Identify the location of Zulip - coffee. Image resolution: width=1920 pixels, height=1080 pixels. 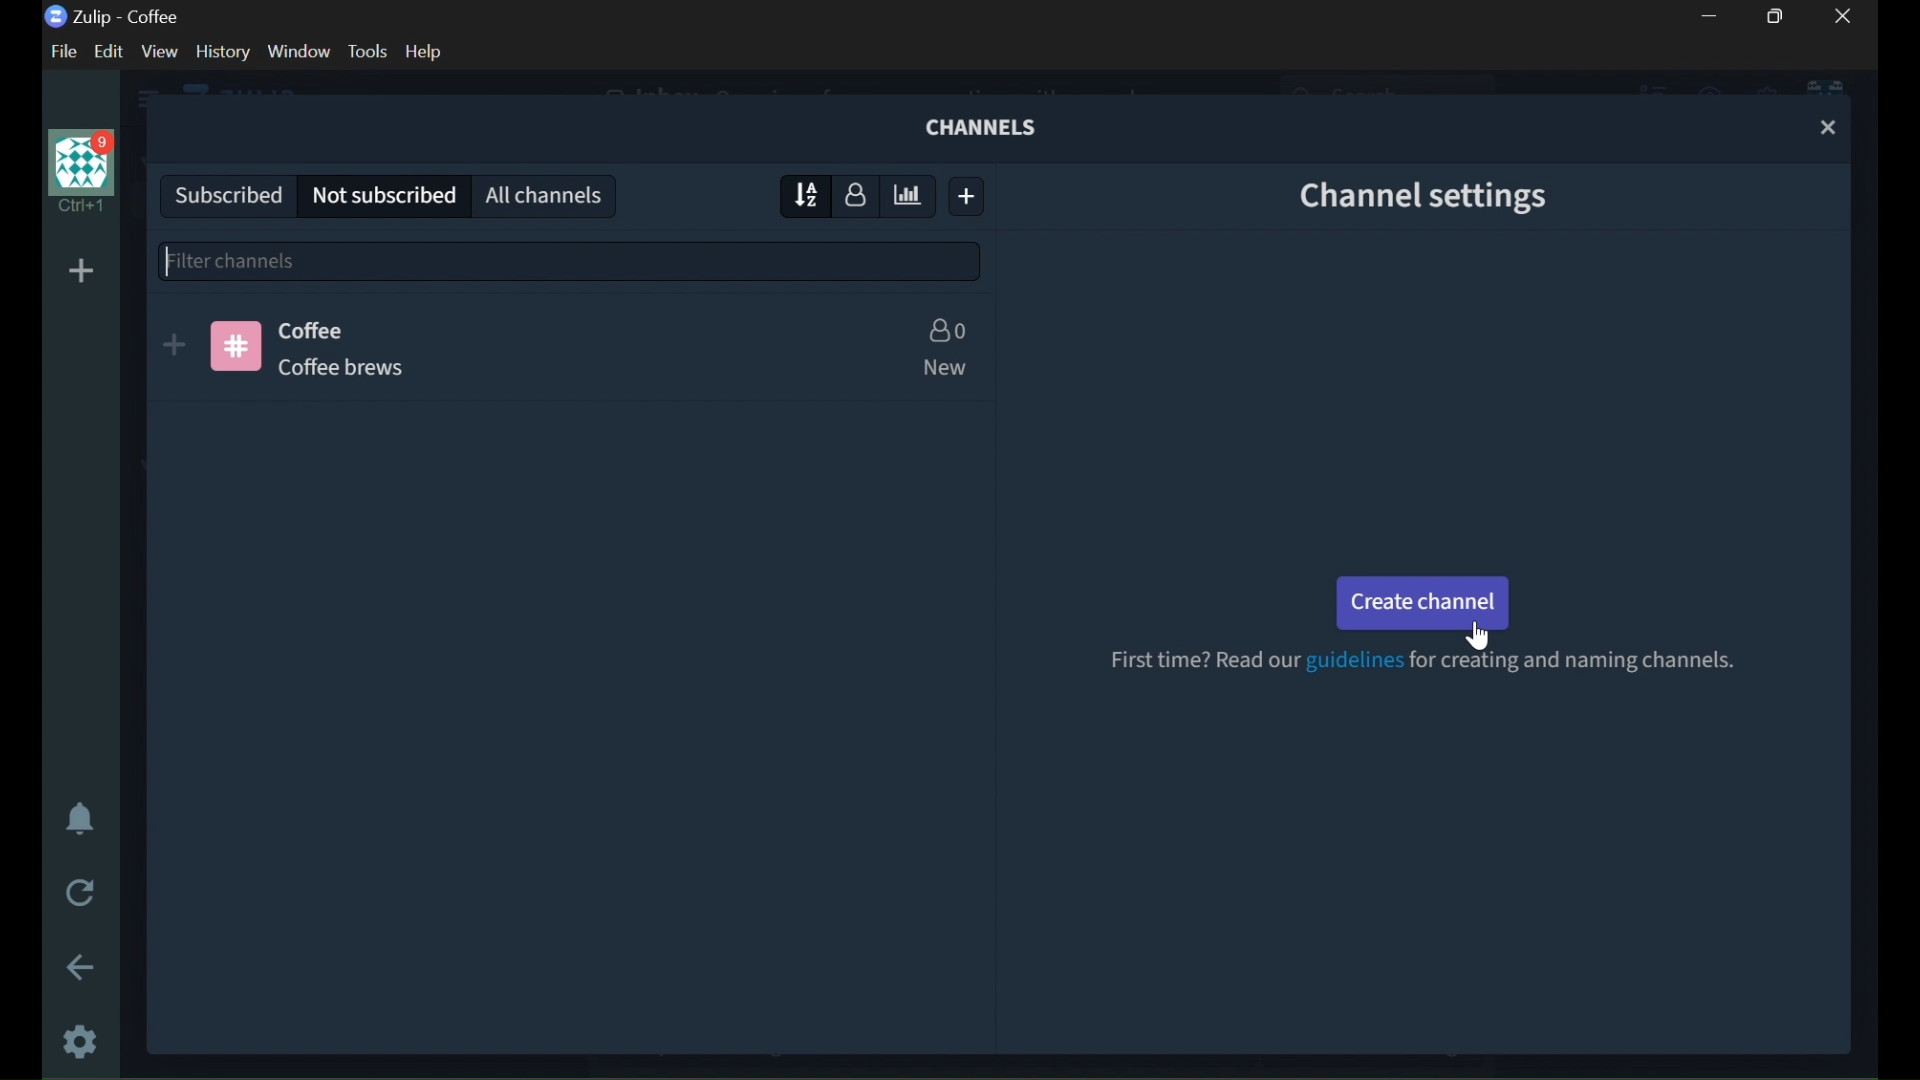
(112, 17).